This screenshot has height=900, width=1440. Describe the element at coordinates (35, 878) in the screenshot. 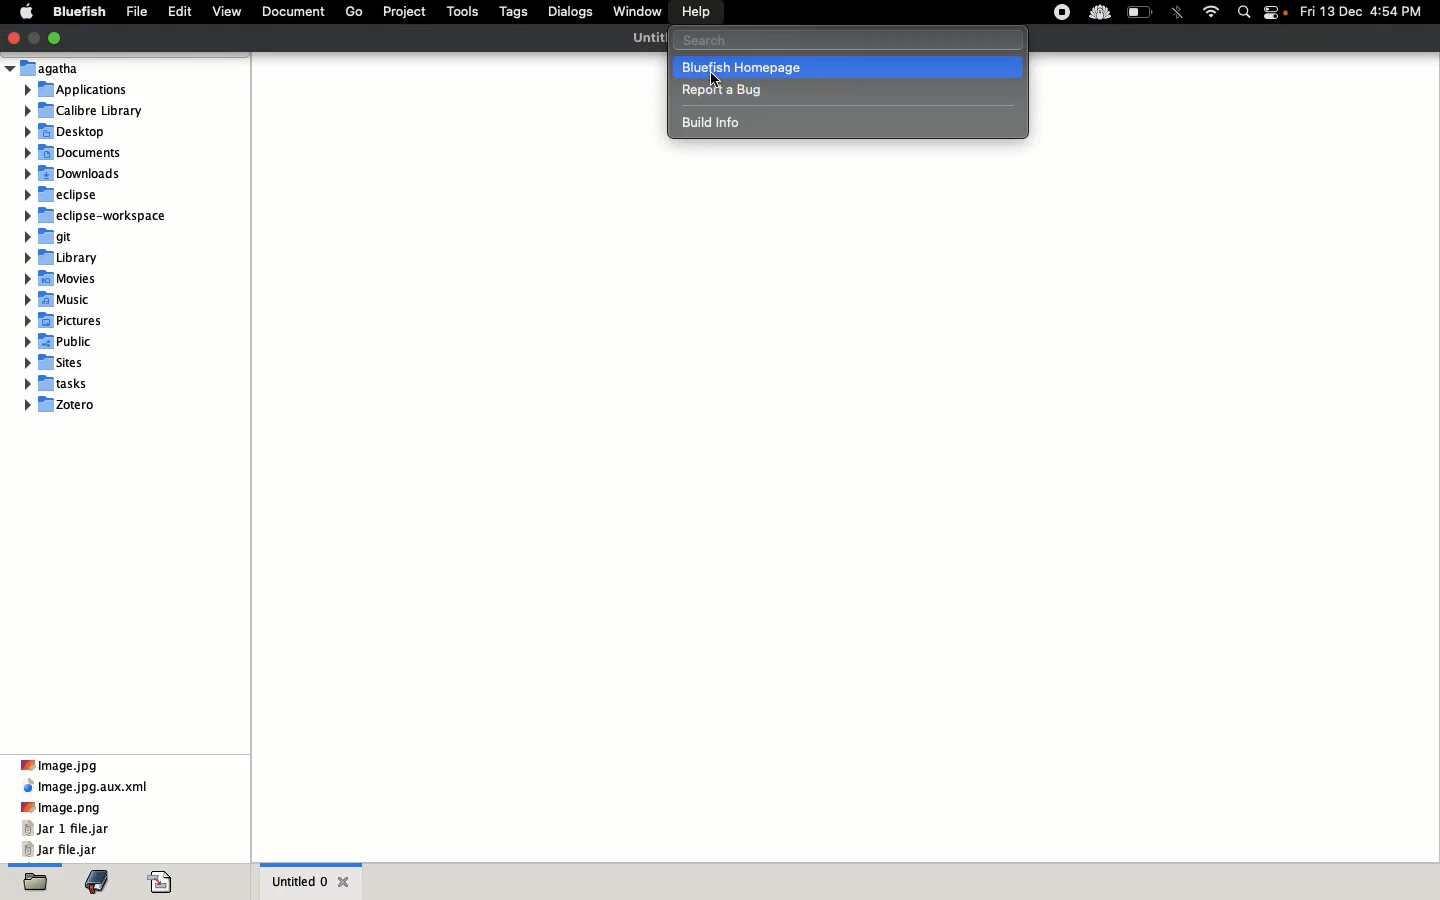

I see `Folders, highlighted as current selection` at that location.